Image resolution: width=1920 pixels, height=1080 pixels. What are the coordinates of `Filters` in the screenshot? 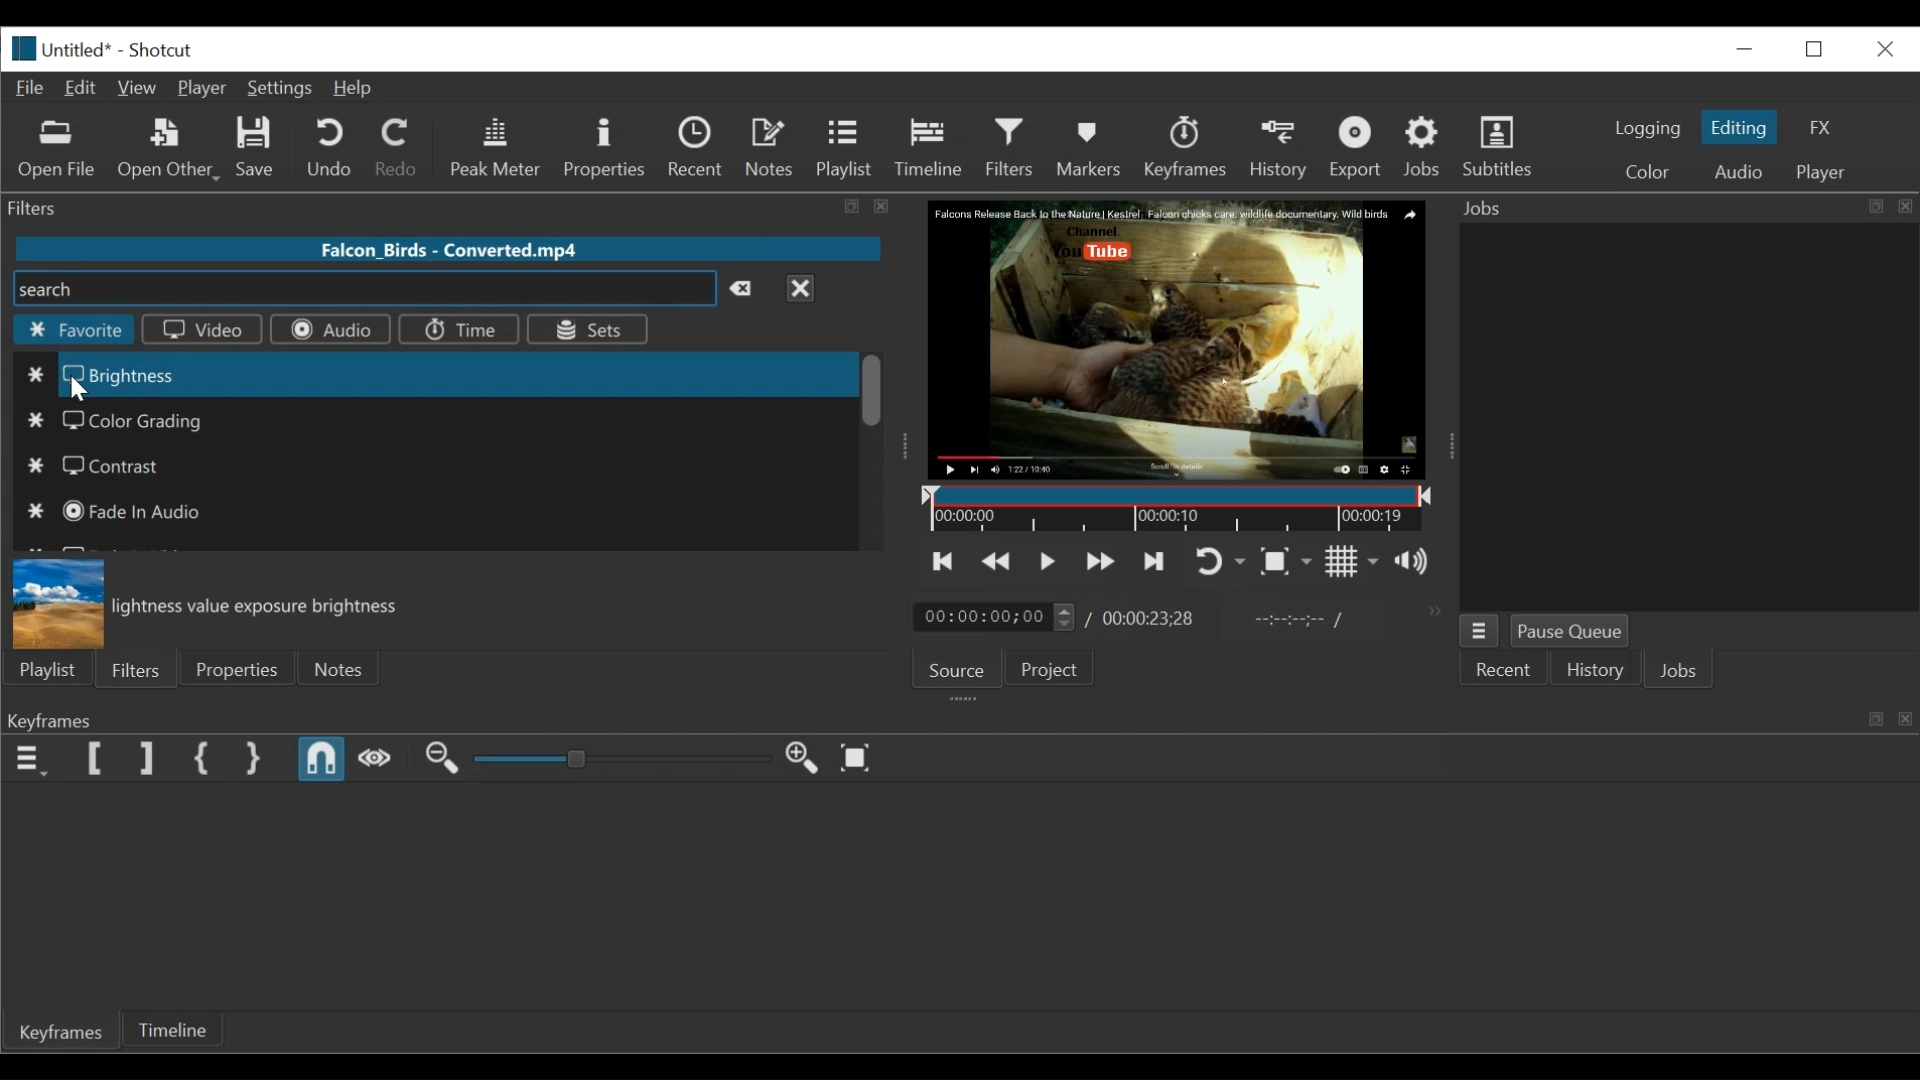 It's located at (1010, 150).